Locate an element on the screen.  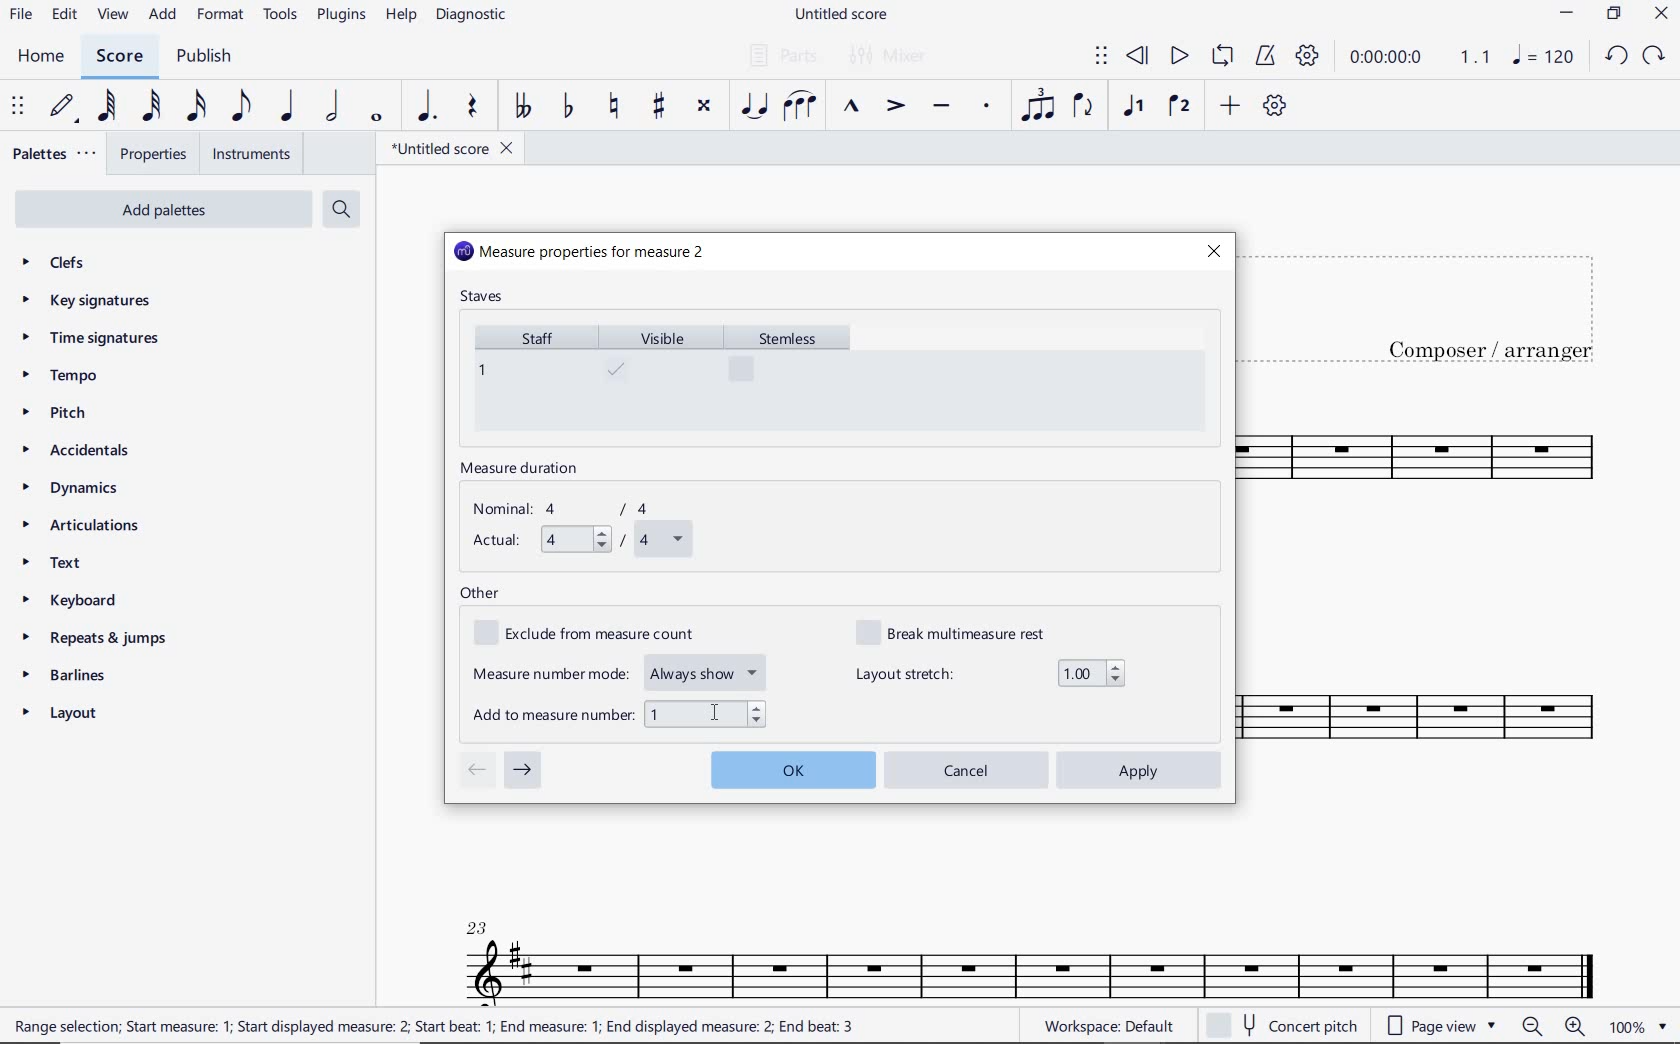
CLOSE is located at coordinates (1661, 16).